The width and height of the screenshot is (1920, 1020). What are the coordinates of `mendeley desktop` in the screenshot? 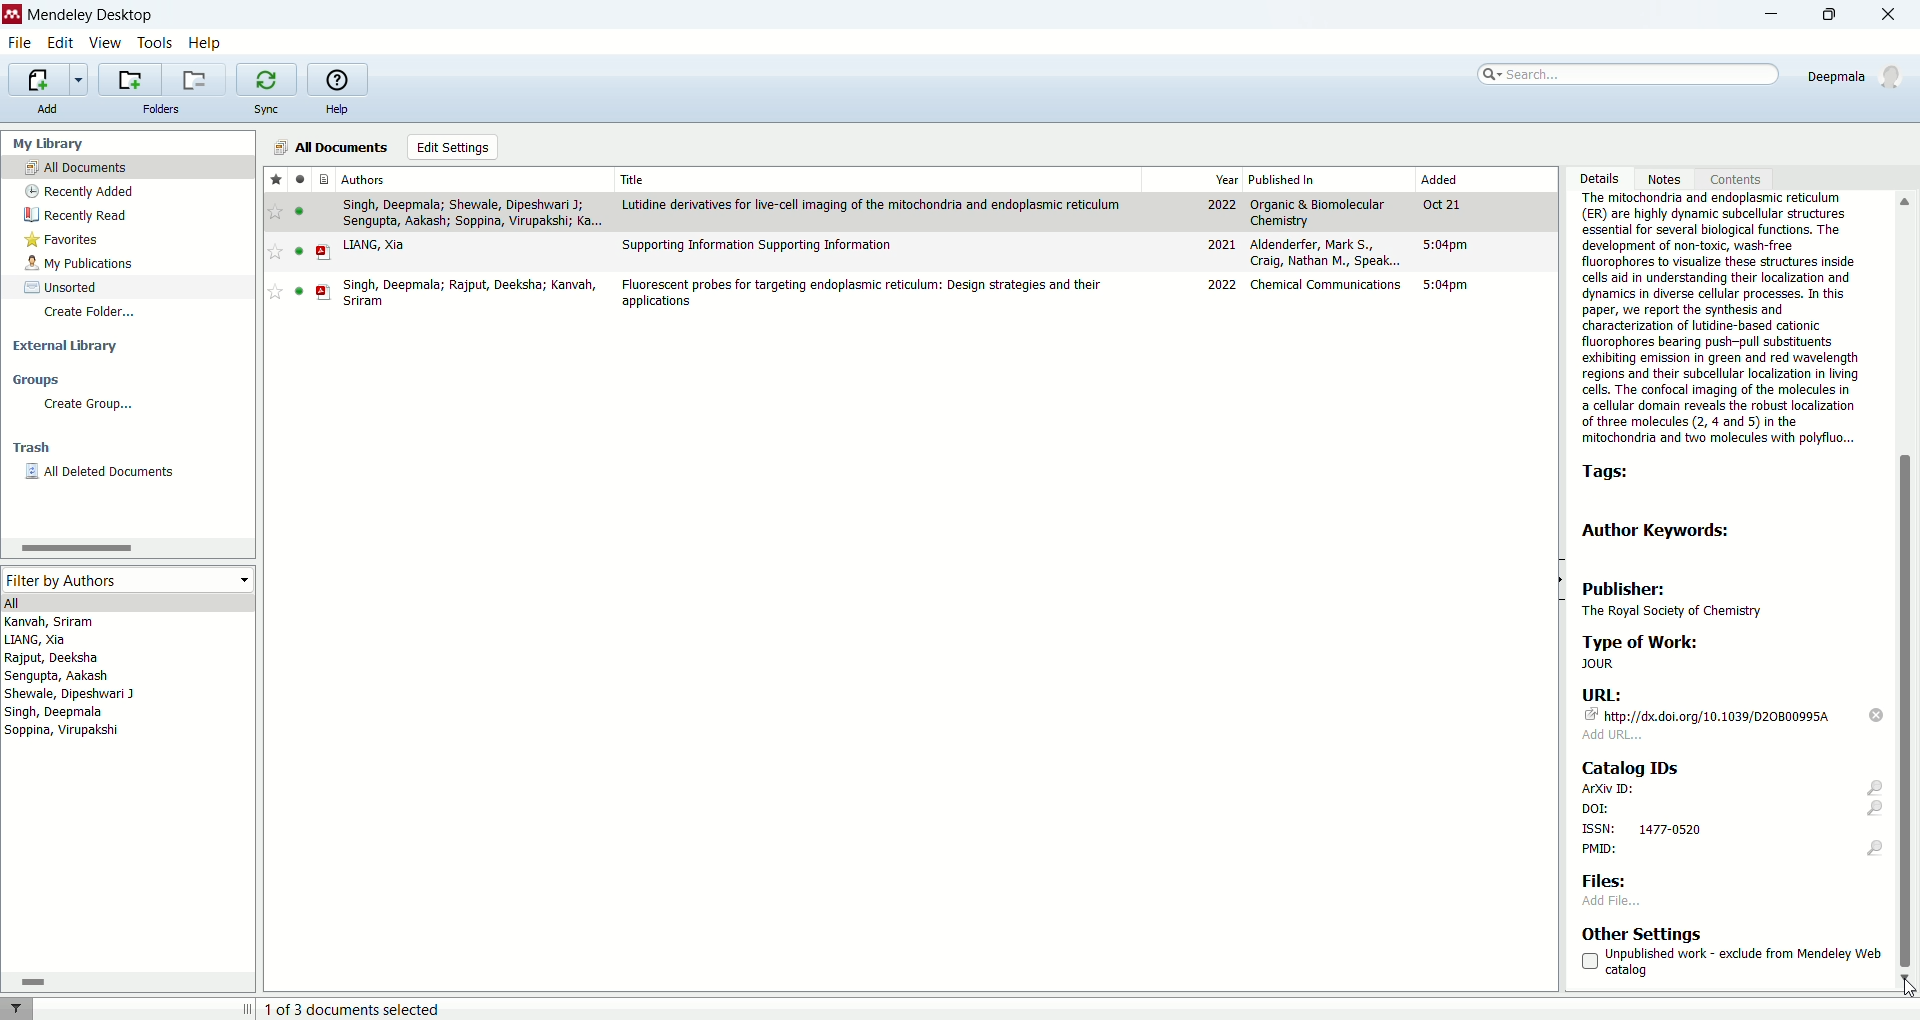 It's located at (91, 18).